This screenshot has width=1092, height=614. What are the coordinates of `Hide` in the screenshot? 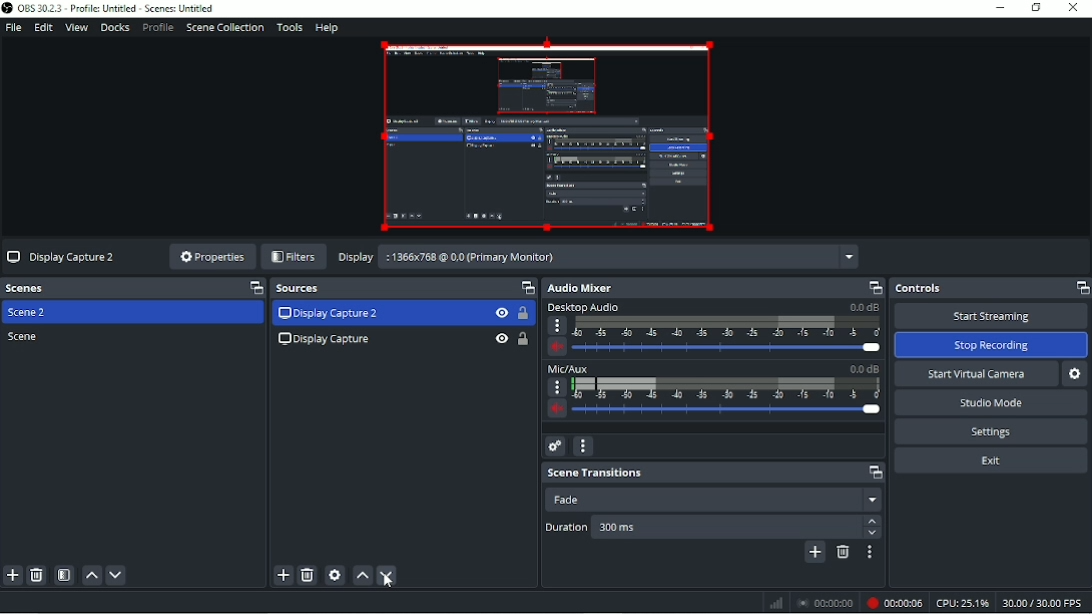 It's located at (500, 339).